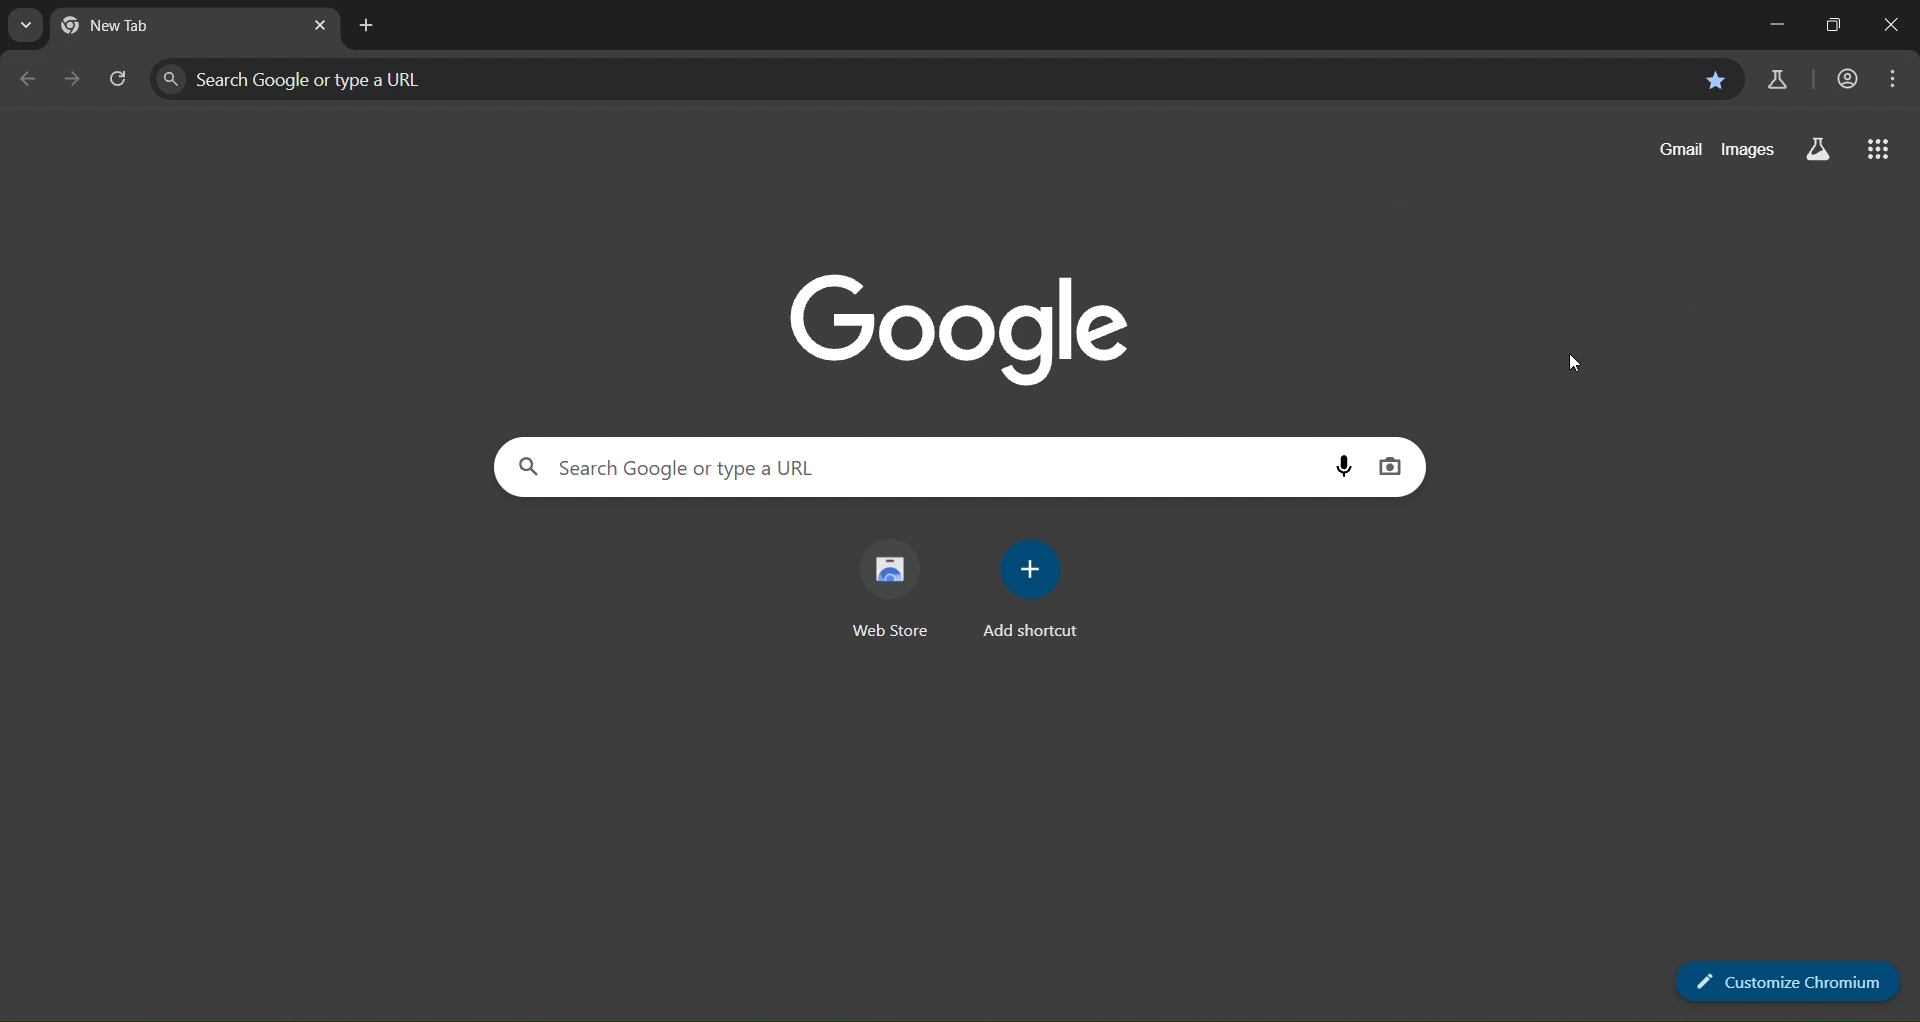 The image size is (1920, 1022). What do you see at coordinates (318, 26) in the screenshot?
I see `close tab` at bounding box center [318, 26].